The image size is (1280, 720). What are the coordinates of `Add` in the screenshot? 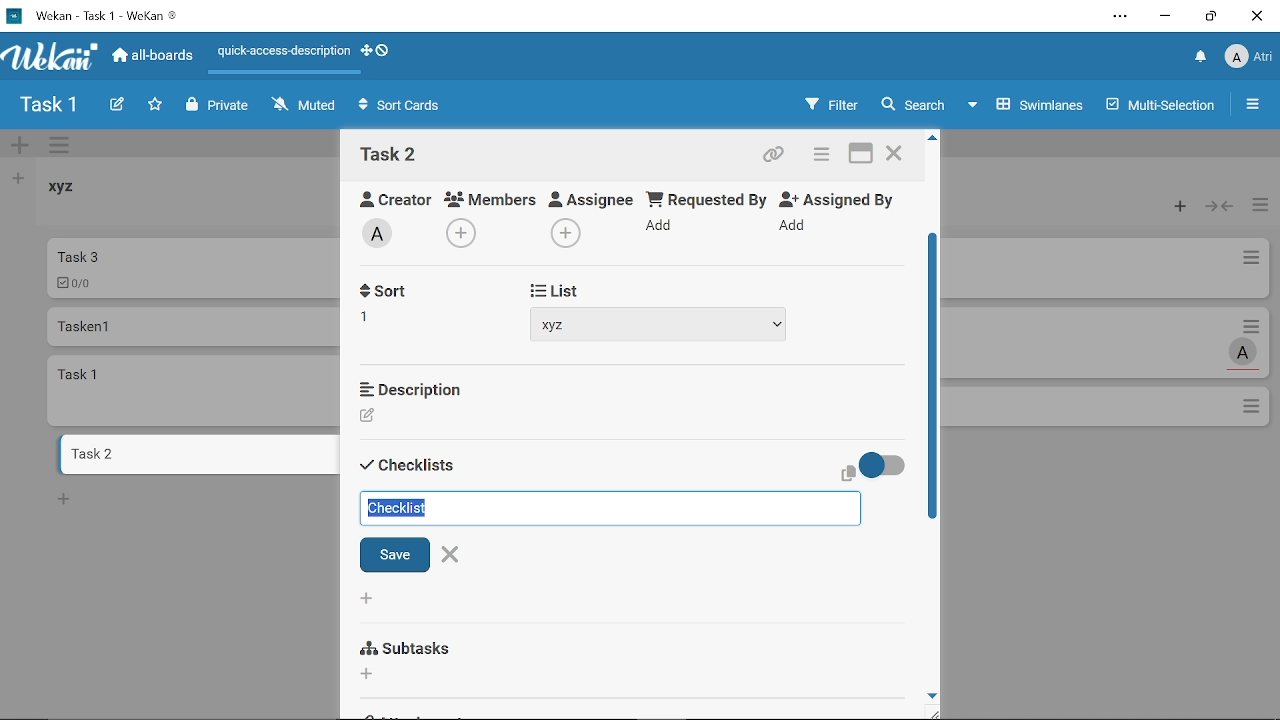 It's located at (563, 233).